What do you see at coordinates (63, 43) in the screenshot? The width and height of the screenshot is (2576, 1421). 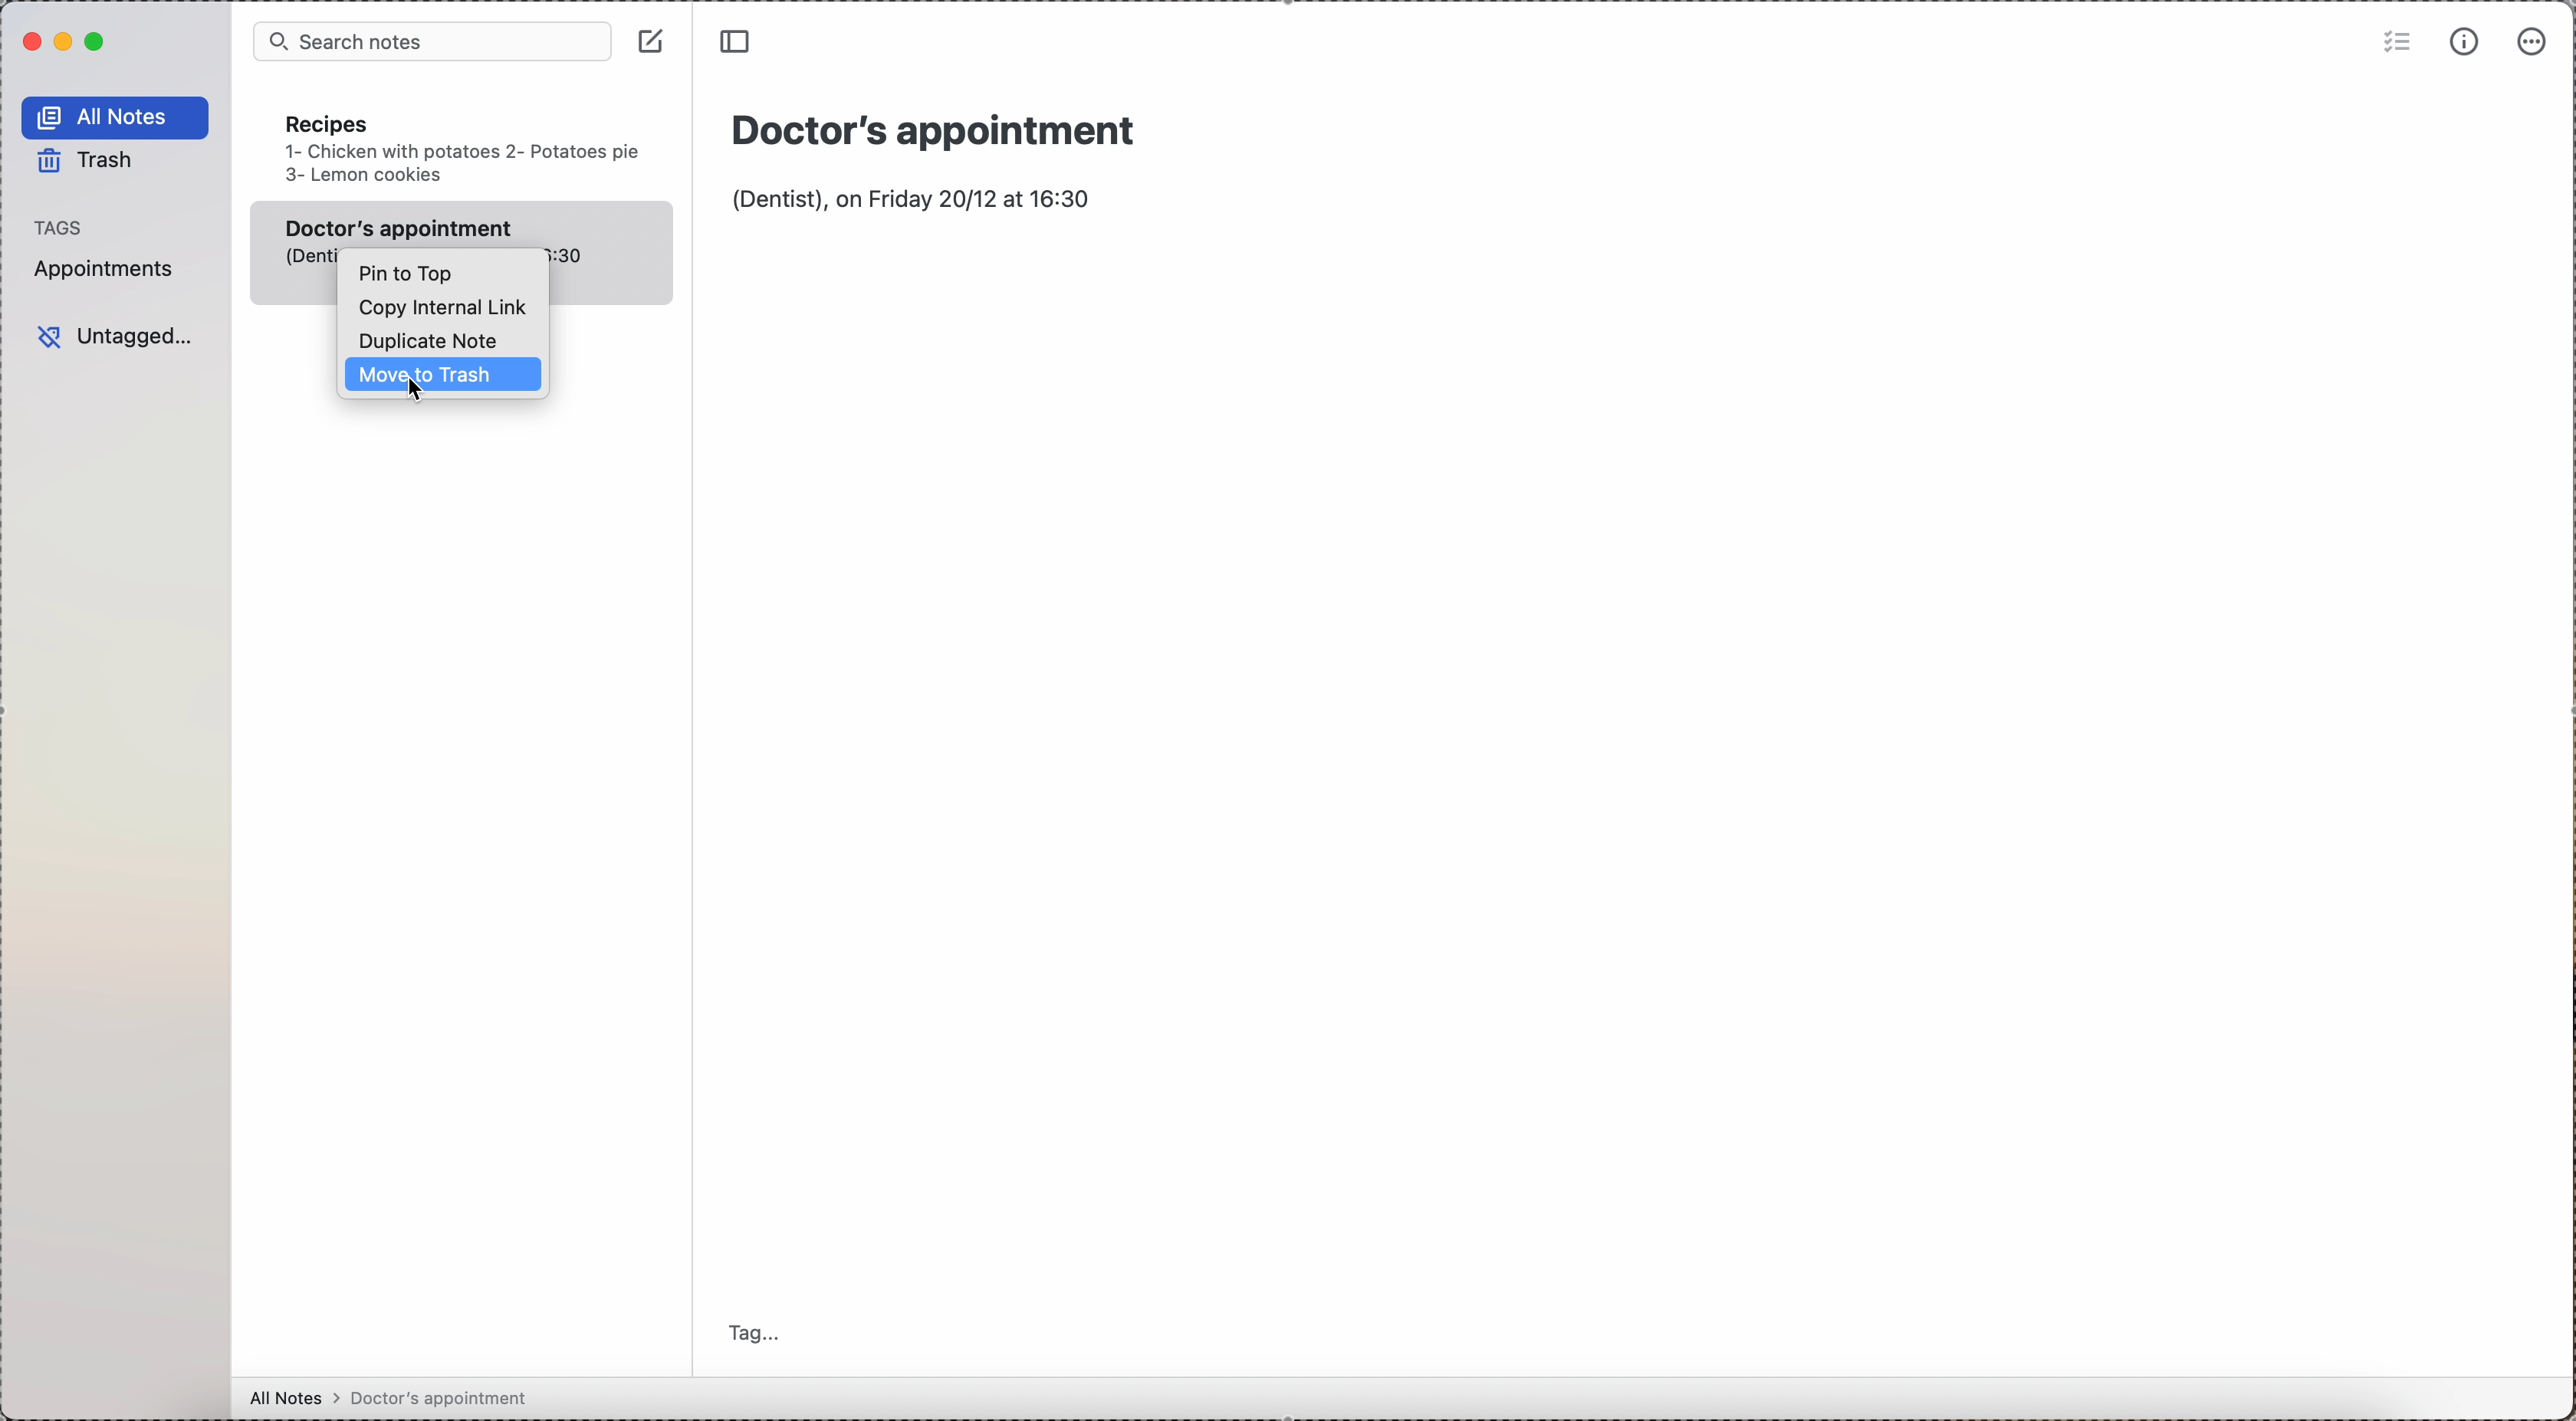 I see `minimize Simplenote` at bounding box center [63, 43].